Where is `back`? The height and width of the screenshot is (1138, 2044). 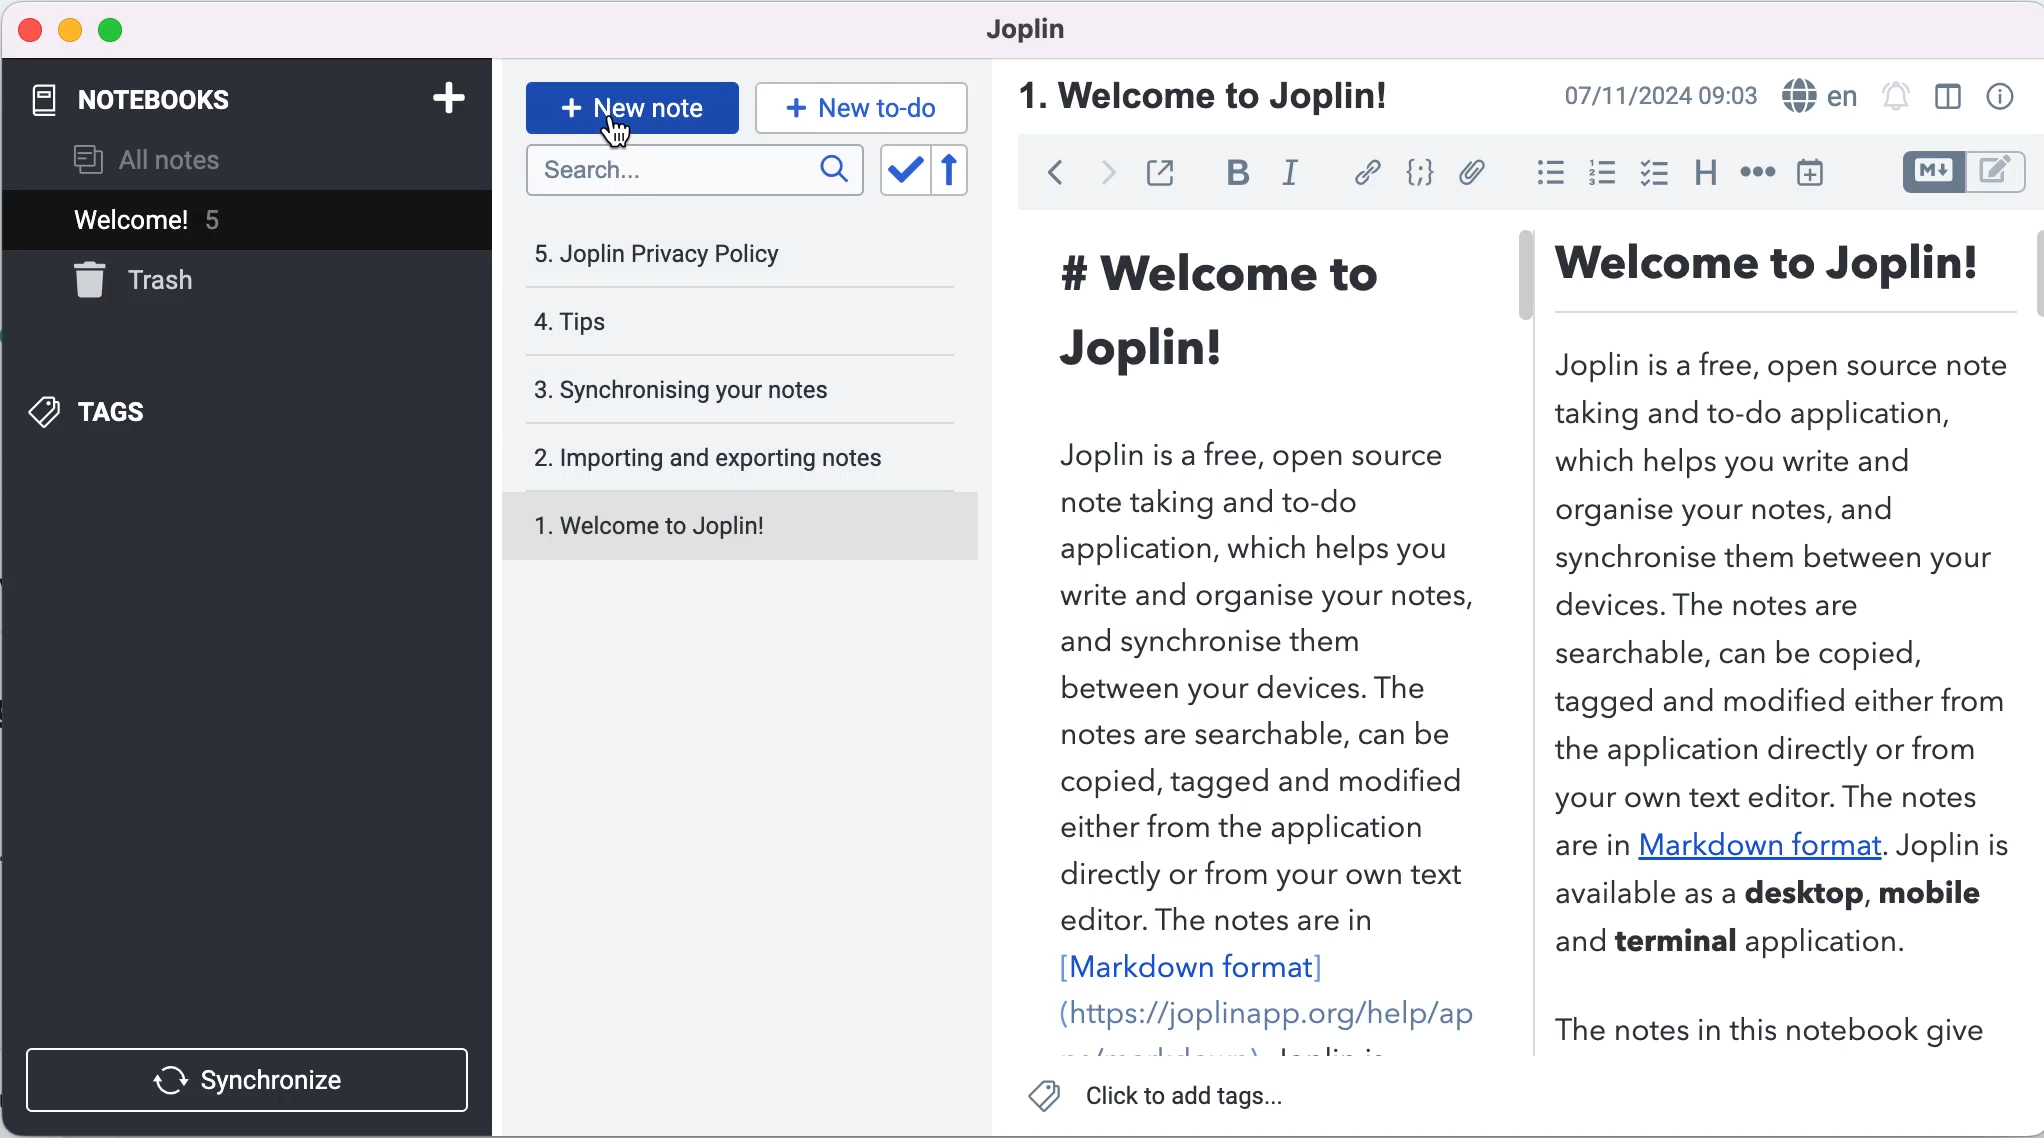
back is located at coordinates (1049, 172).